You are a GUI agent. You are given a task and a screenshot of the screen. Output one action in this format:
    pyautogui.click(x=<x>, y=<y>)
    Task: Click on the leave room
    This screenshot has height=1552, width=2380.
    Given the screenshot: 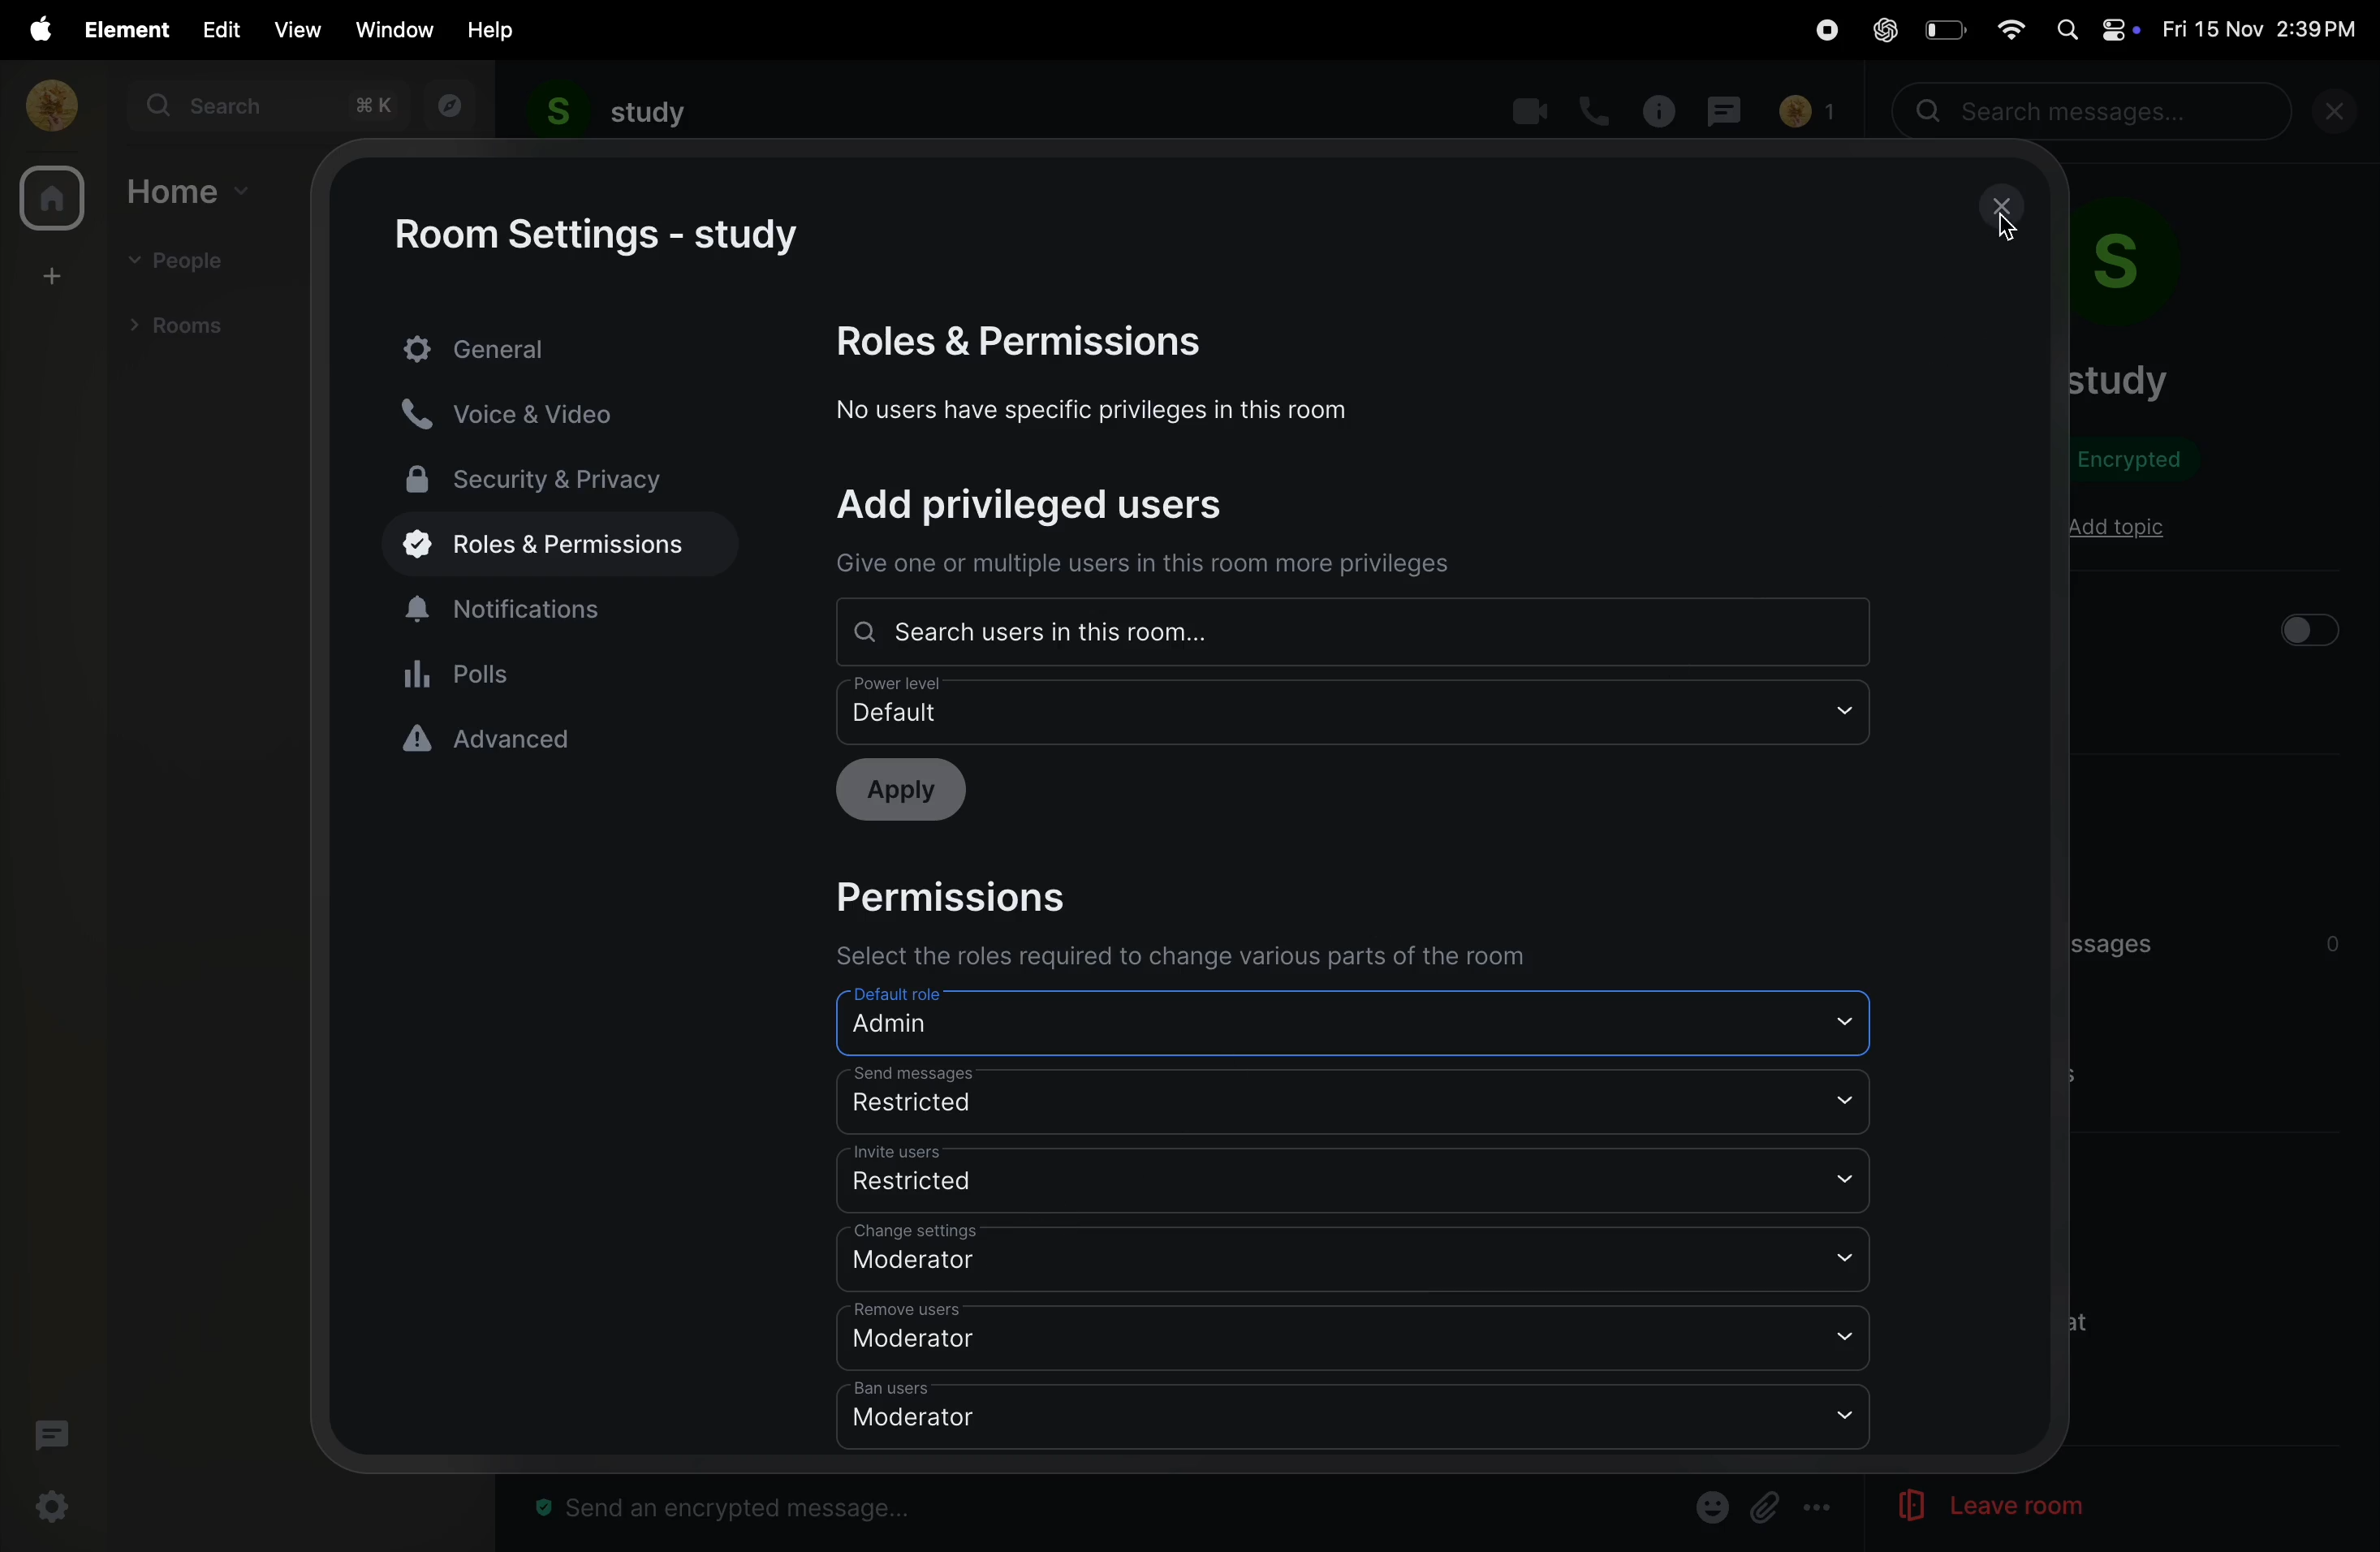 What is the action you would take?
    pyautogui.click(x=1963, y=1507)
    